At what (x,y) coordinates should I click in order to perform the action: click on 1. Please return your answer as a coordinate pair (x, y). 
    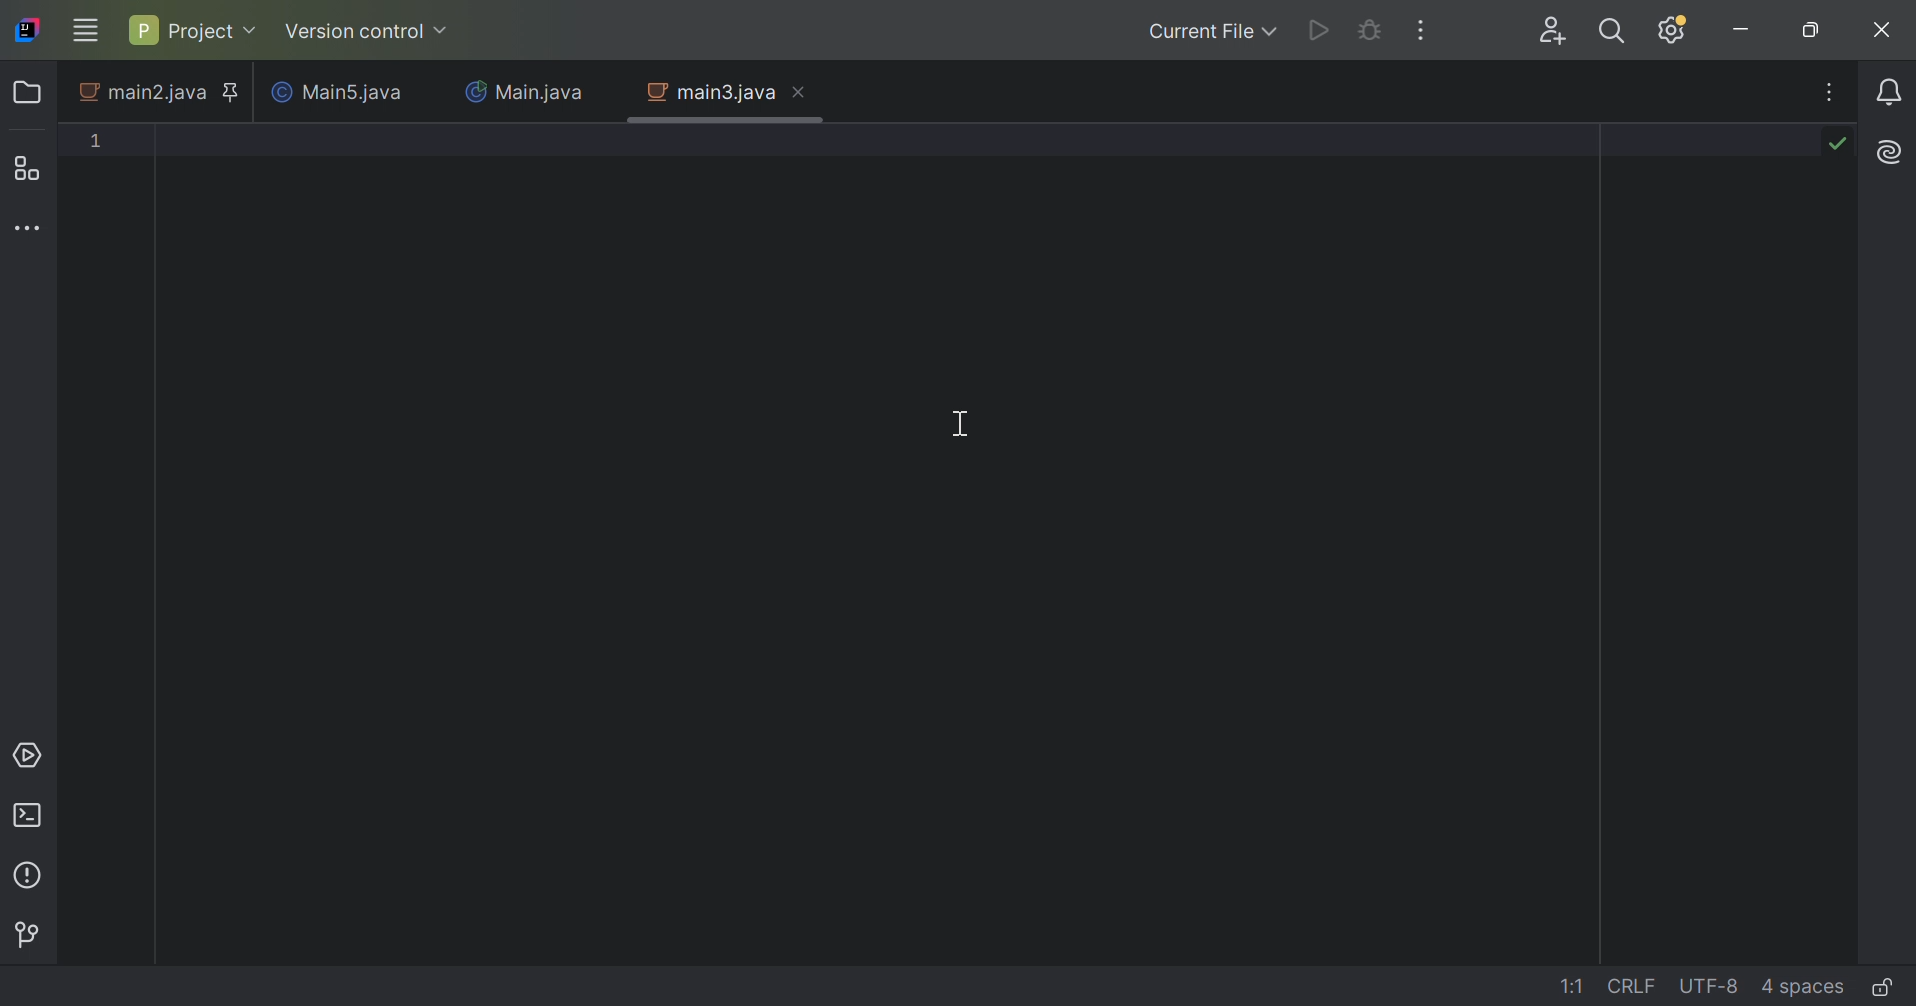
    Looking at the image, I should click on (96, 140).